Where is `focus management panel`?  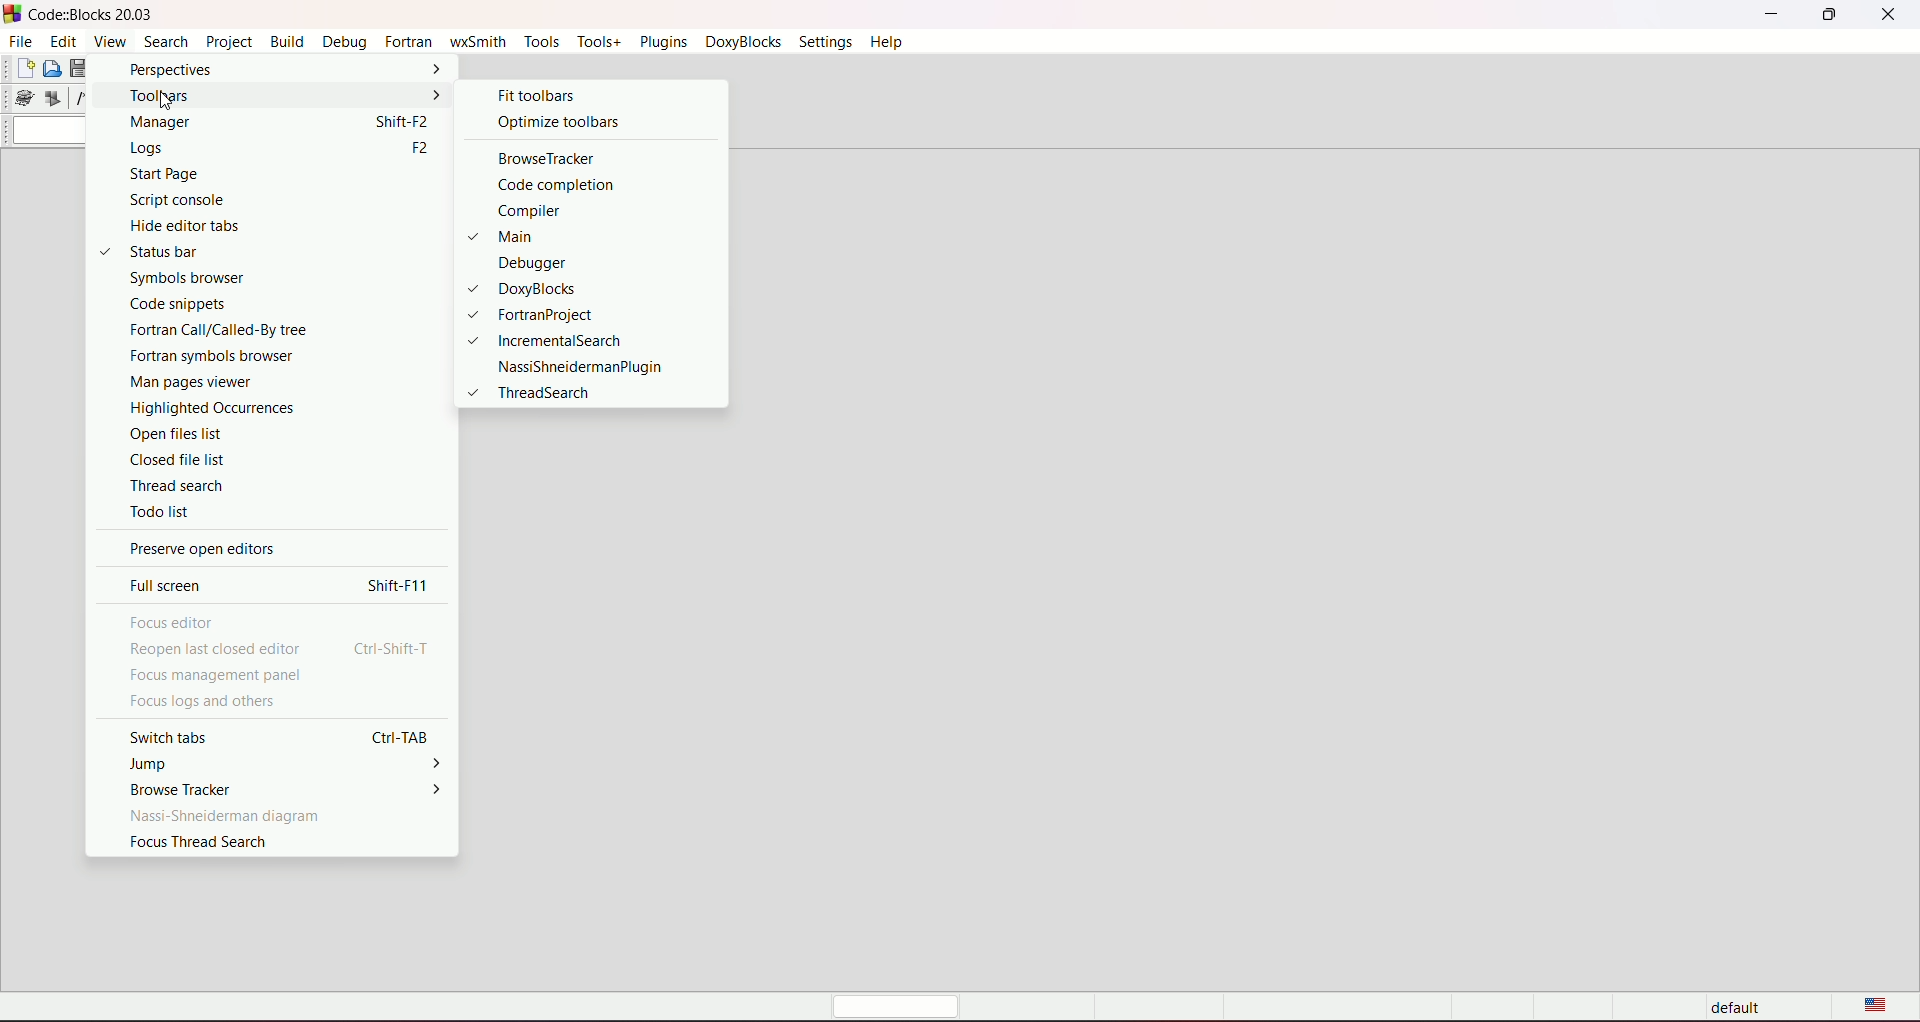 focus management panel is located at coordinates (217, 677).